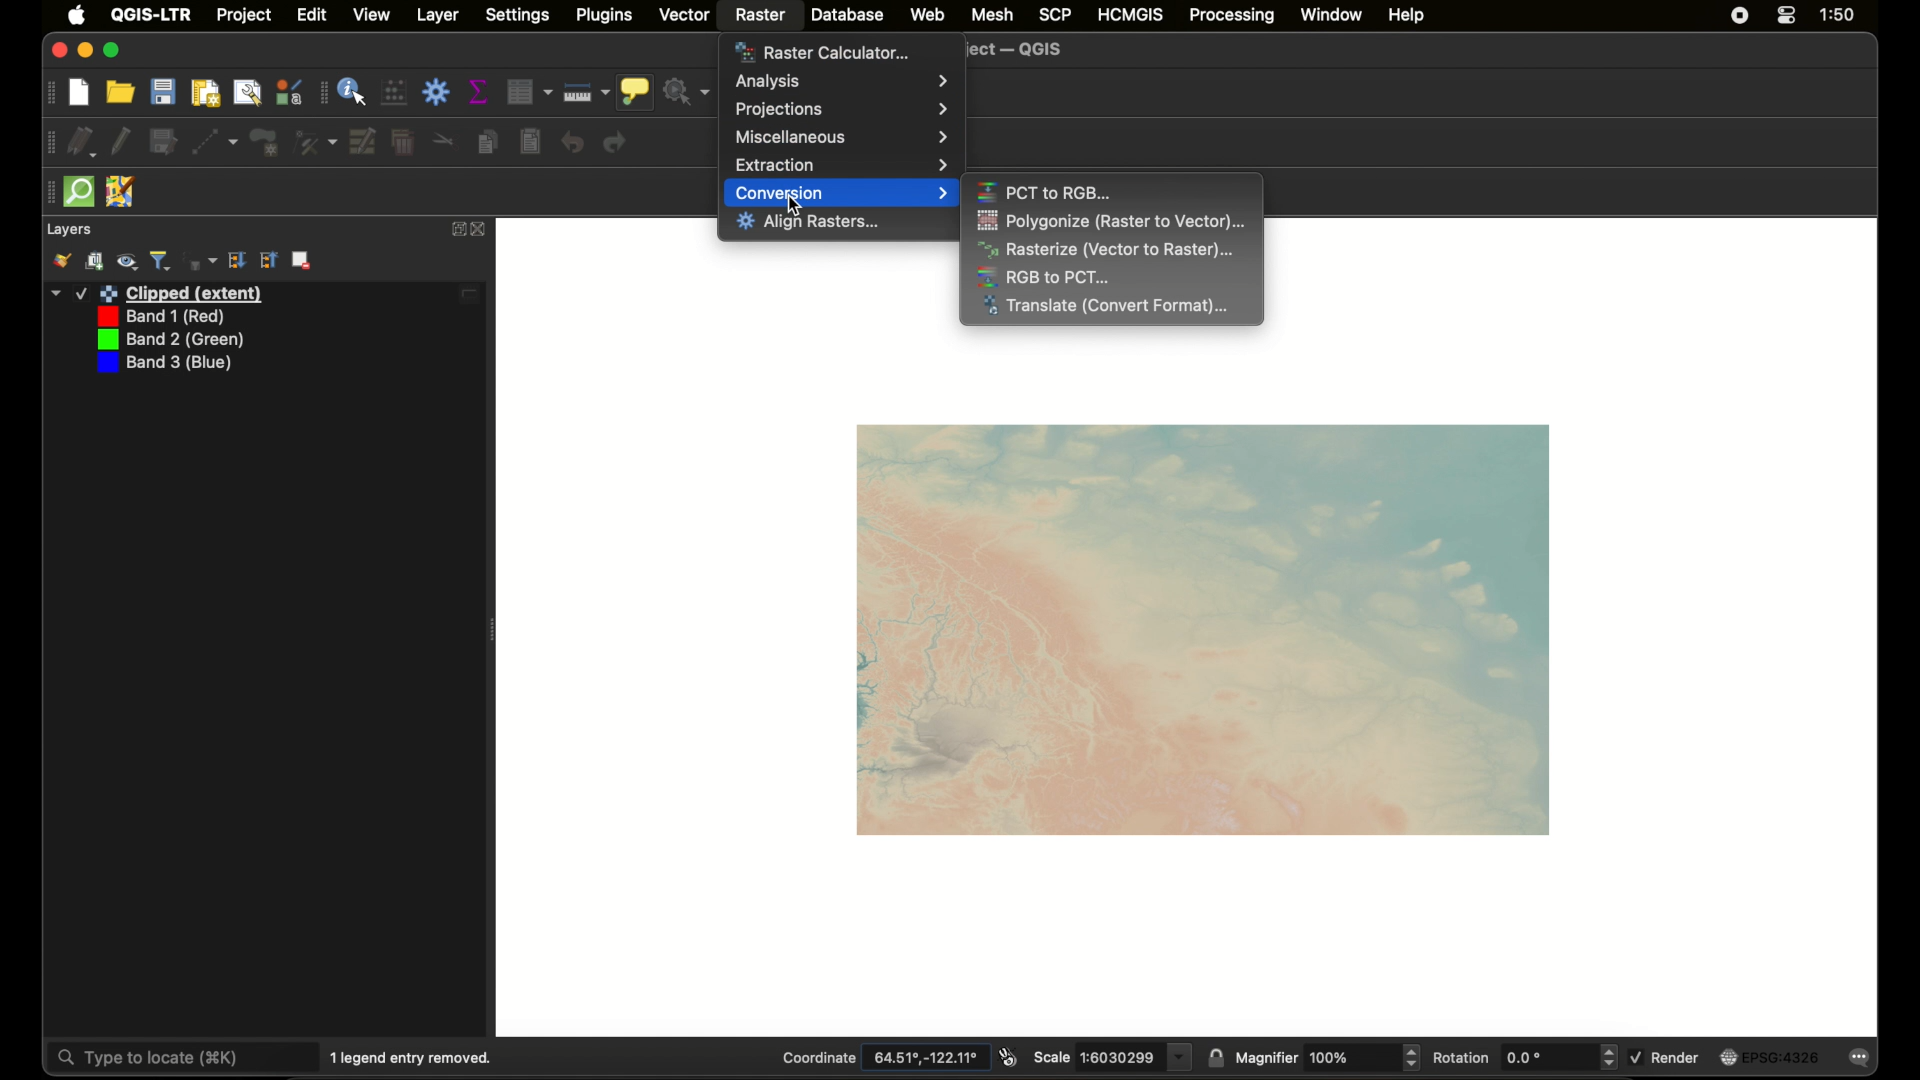  What do you see at coordinates (361, 141) in the screenshot?
I see `modify attributes` at bounding box center [361, 141].